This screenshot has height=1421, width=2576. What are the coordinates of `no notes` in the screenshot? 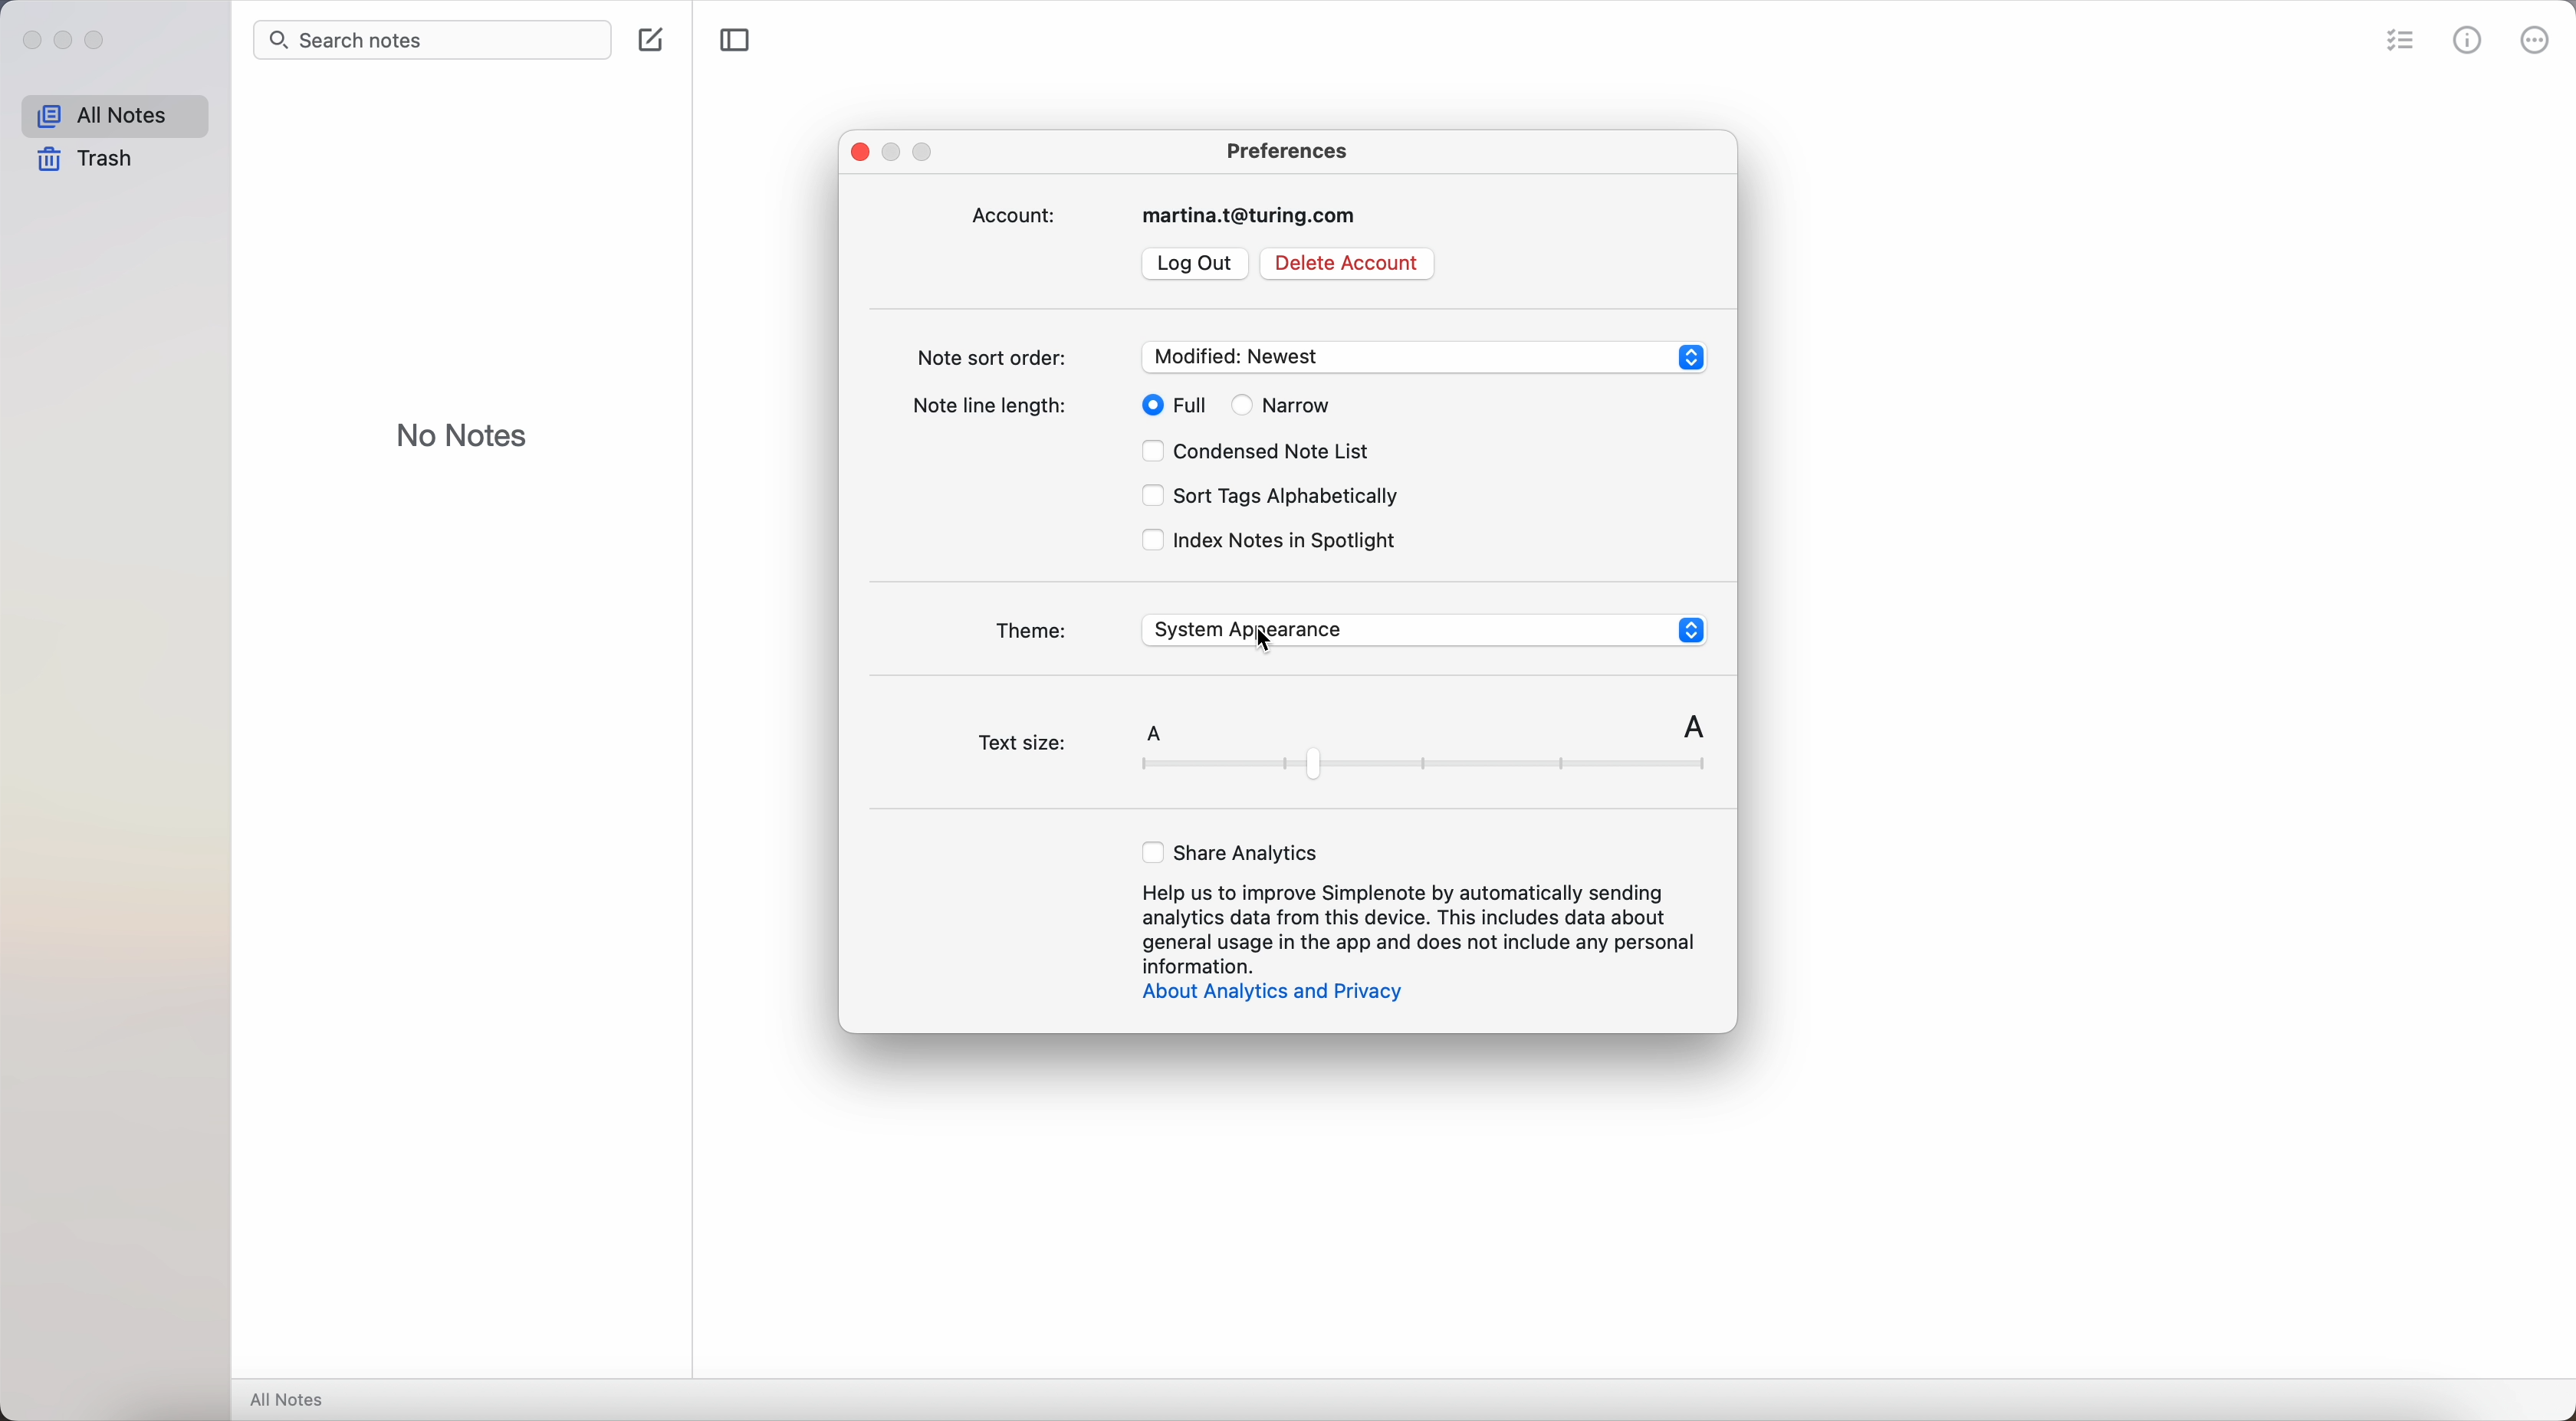 It's located at (464, 432).